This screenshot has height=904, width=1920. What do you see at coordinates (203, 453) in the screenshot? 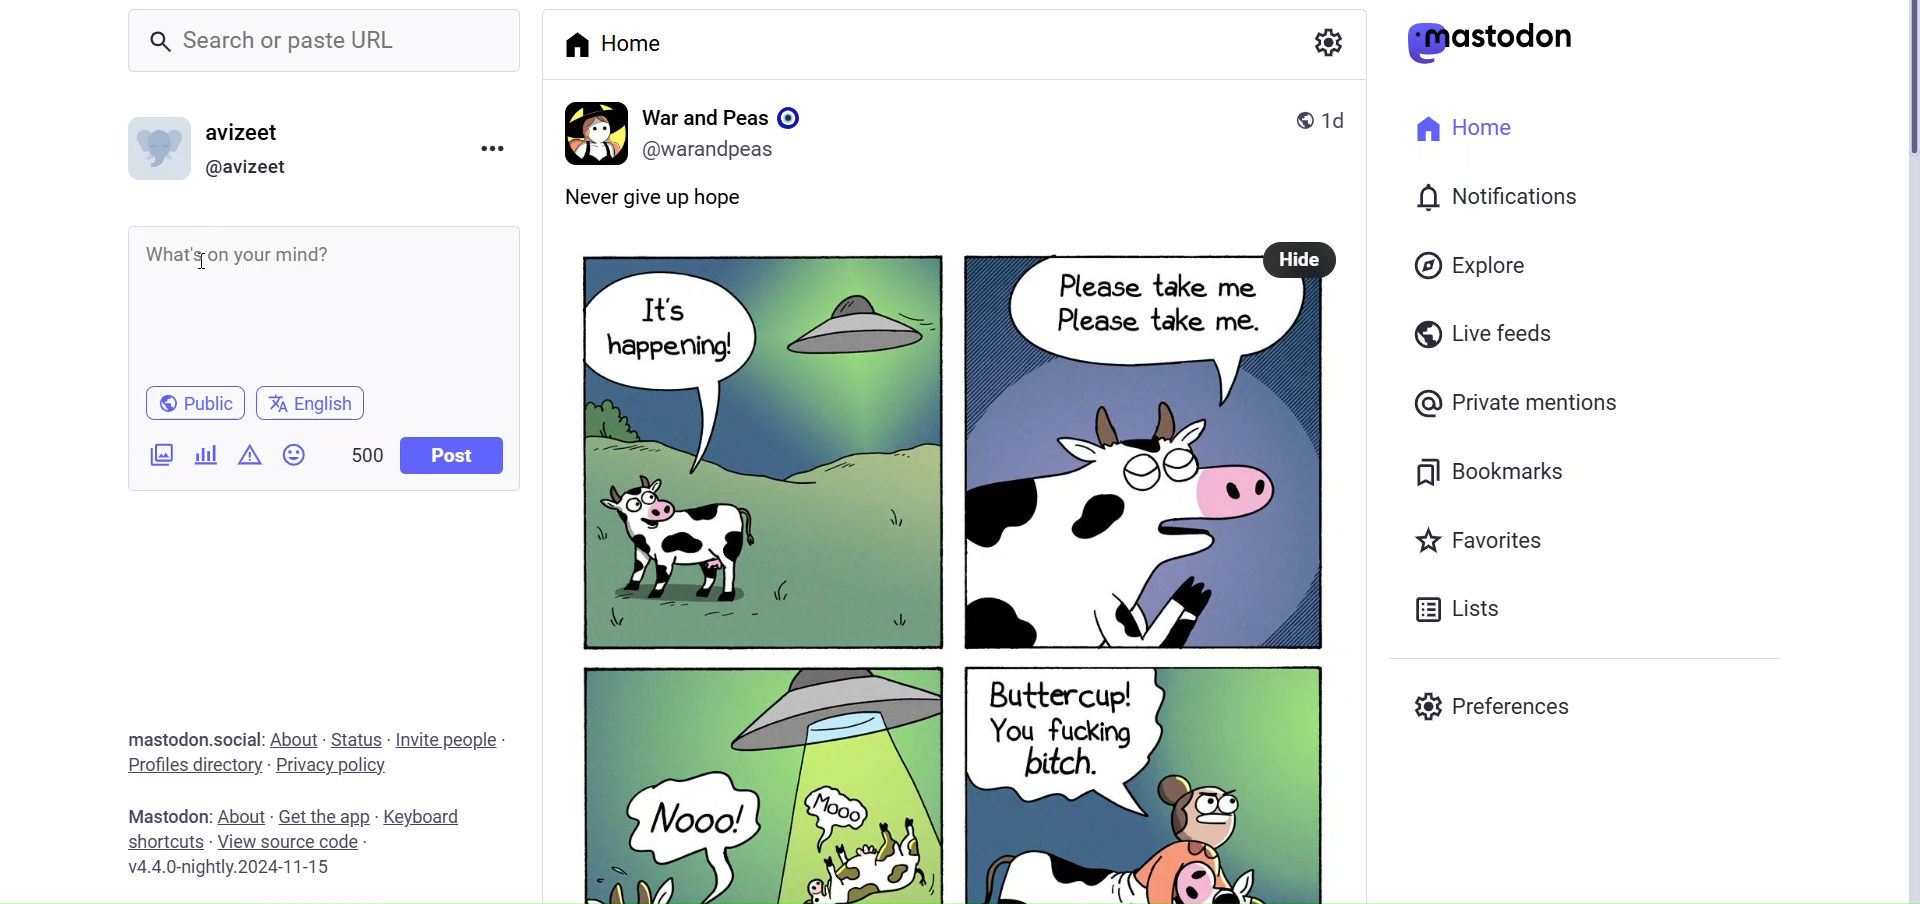
I see `Post Poll` at bounding box center [203, 453].